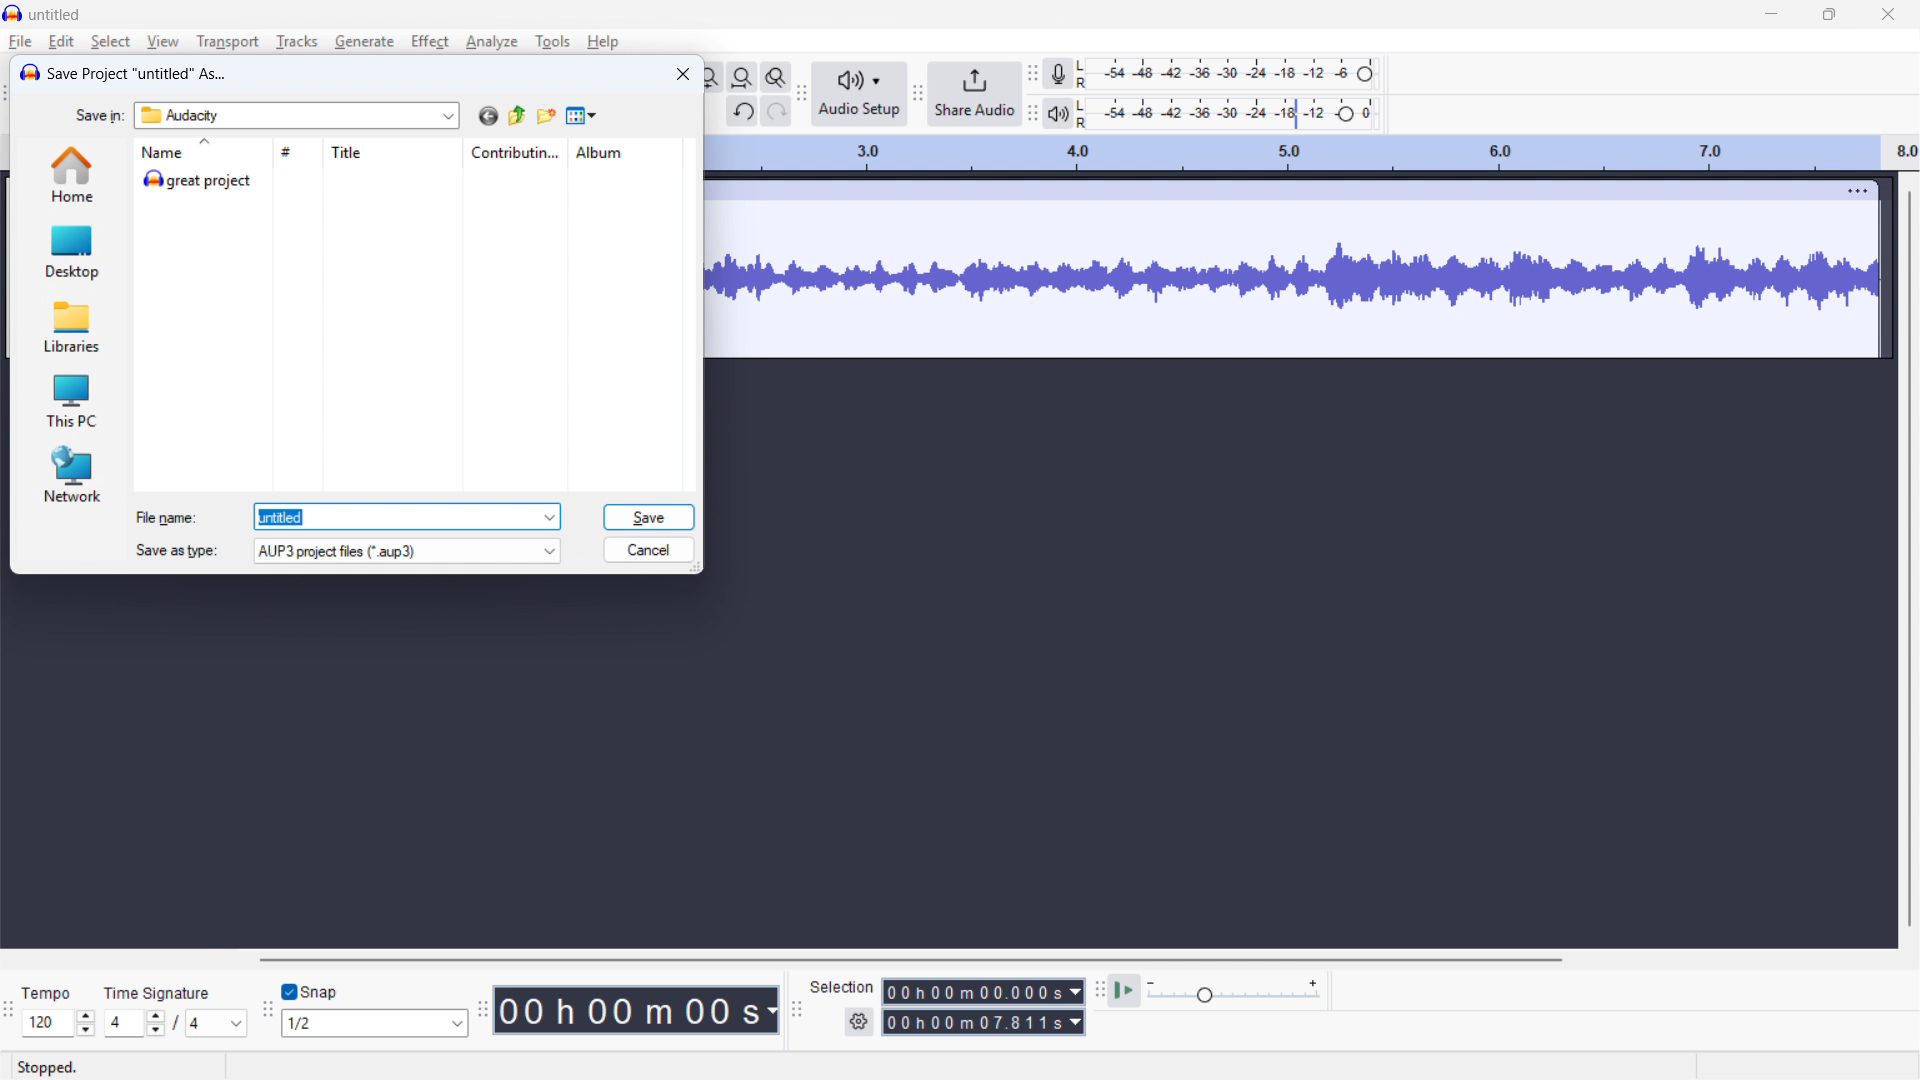 The height and width of the screenshot is (1080, 1920). What do you see at coordinates (917, 95) in the screenshot?
I see `share audio toolbar` at bounding box center [917, 95].